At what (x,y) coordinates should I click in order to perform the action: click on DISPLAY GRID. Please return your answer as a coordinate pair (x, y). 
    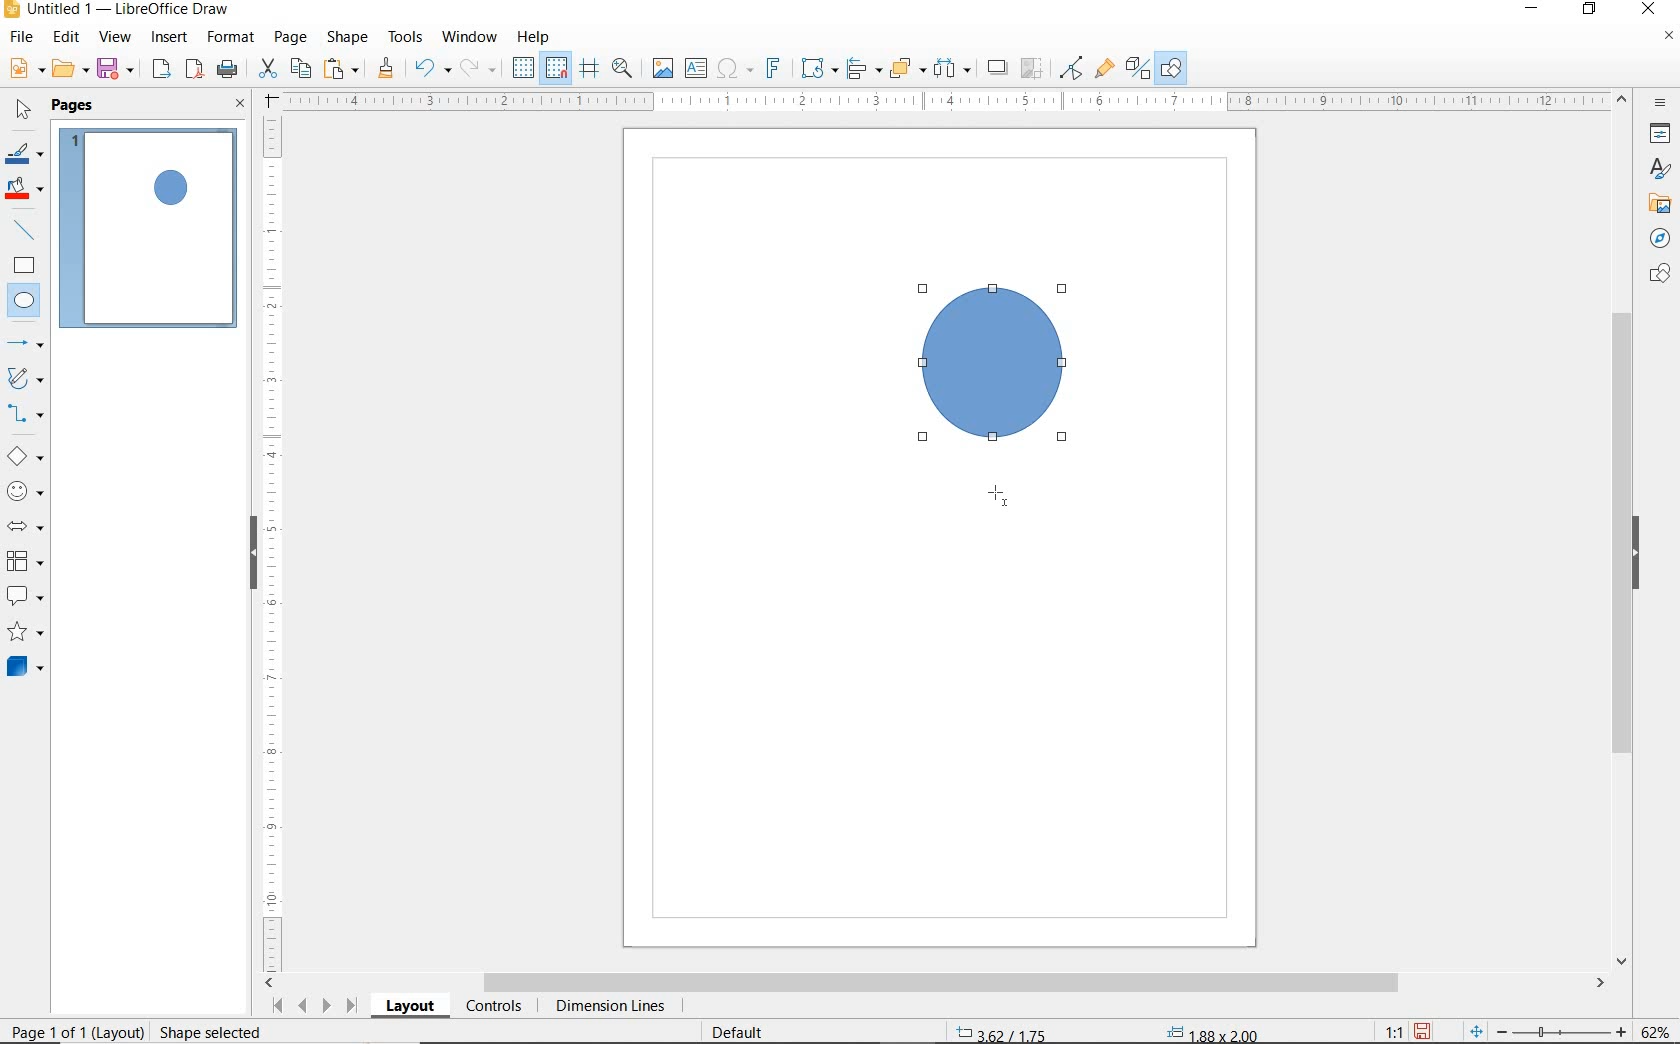
    Looking at the image, I should click on (525, 68).